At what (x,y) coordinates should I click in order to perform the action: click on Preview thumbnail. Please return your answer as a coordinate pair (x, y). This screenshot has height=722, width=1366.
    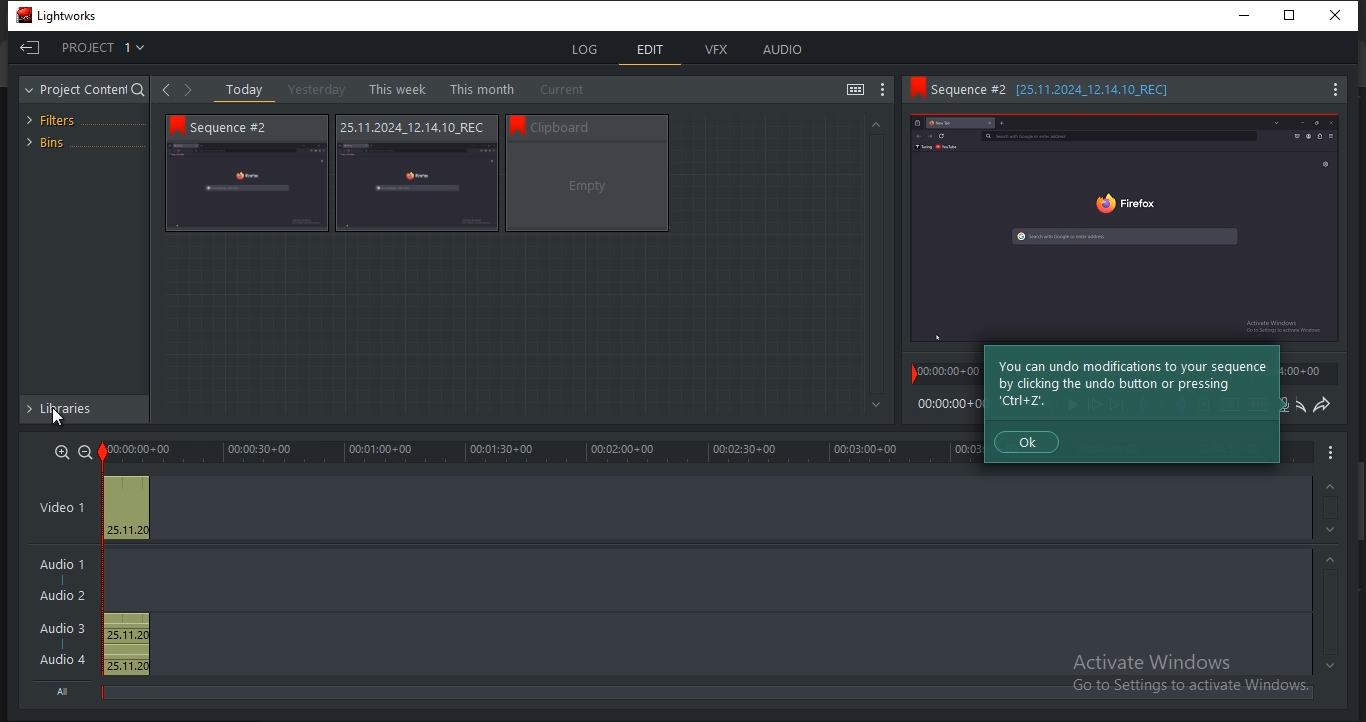
    Looking at the image, I should click on (130, 497).